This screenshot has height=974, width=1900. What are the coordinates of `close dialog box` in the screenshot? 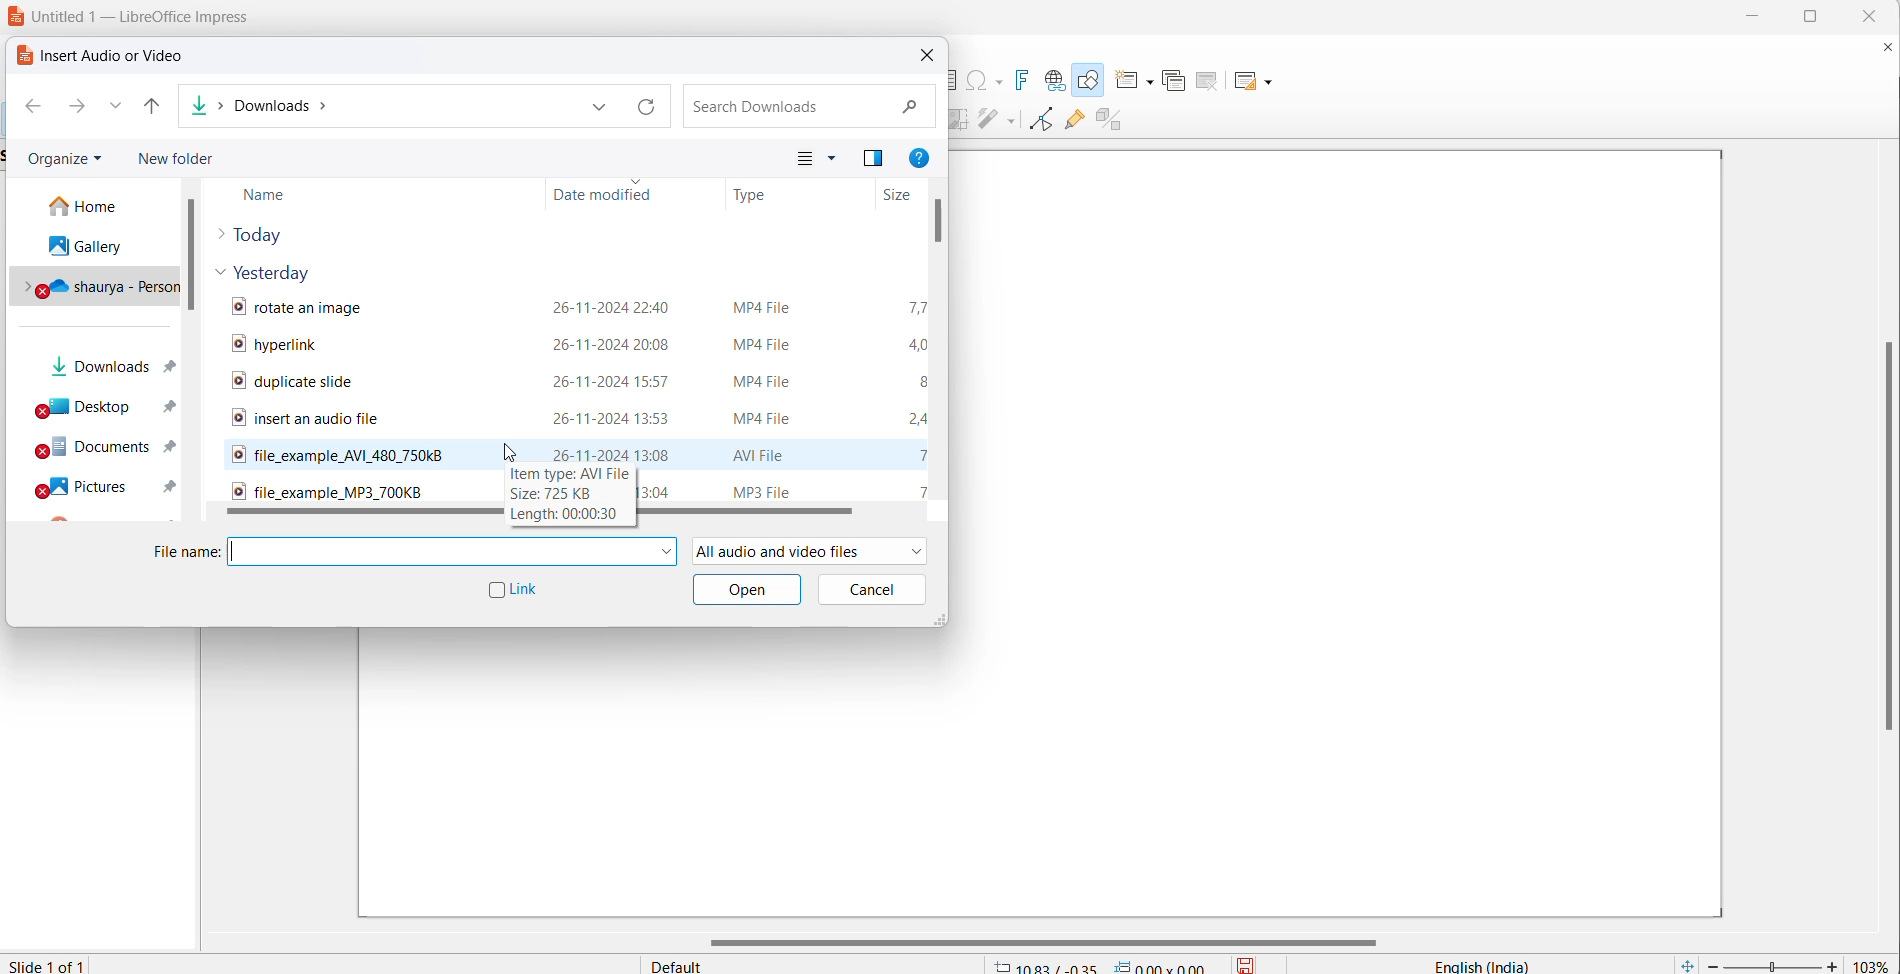 It's located at (926, 56).